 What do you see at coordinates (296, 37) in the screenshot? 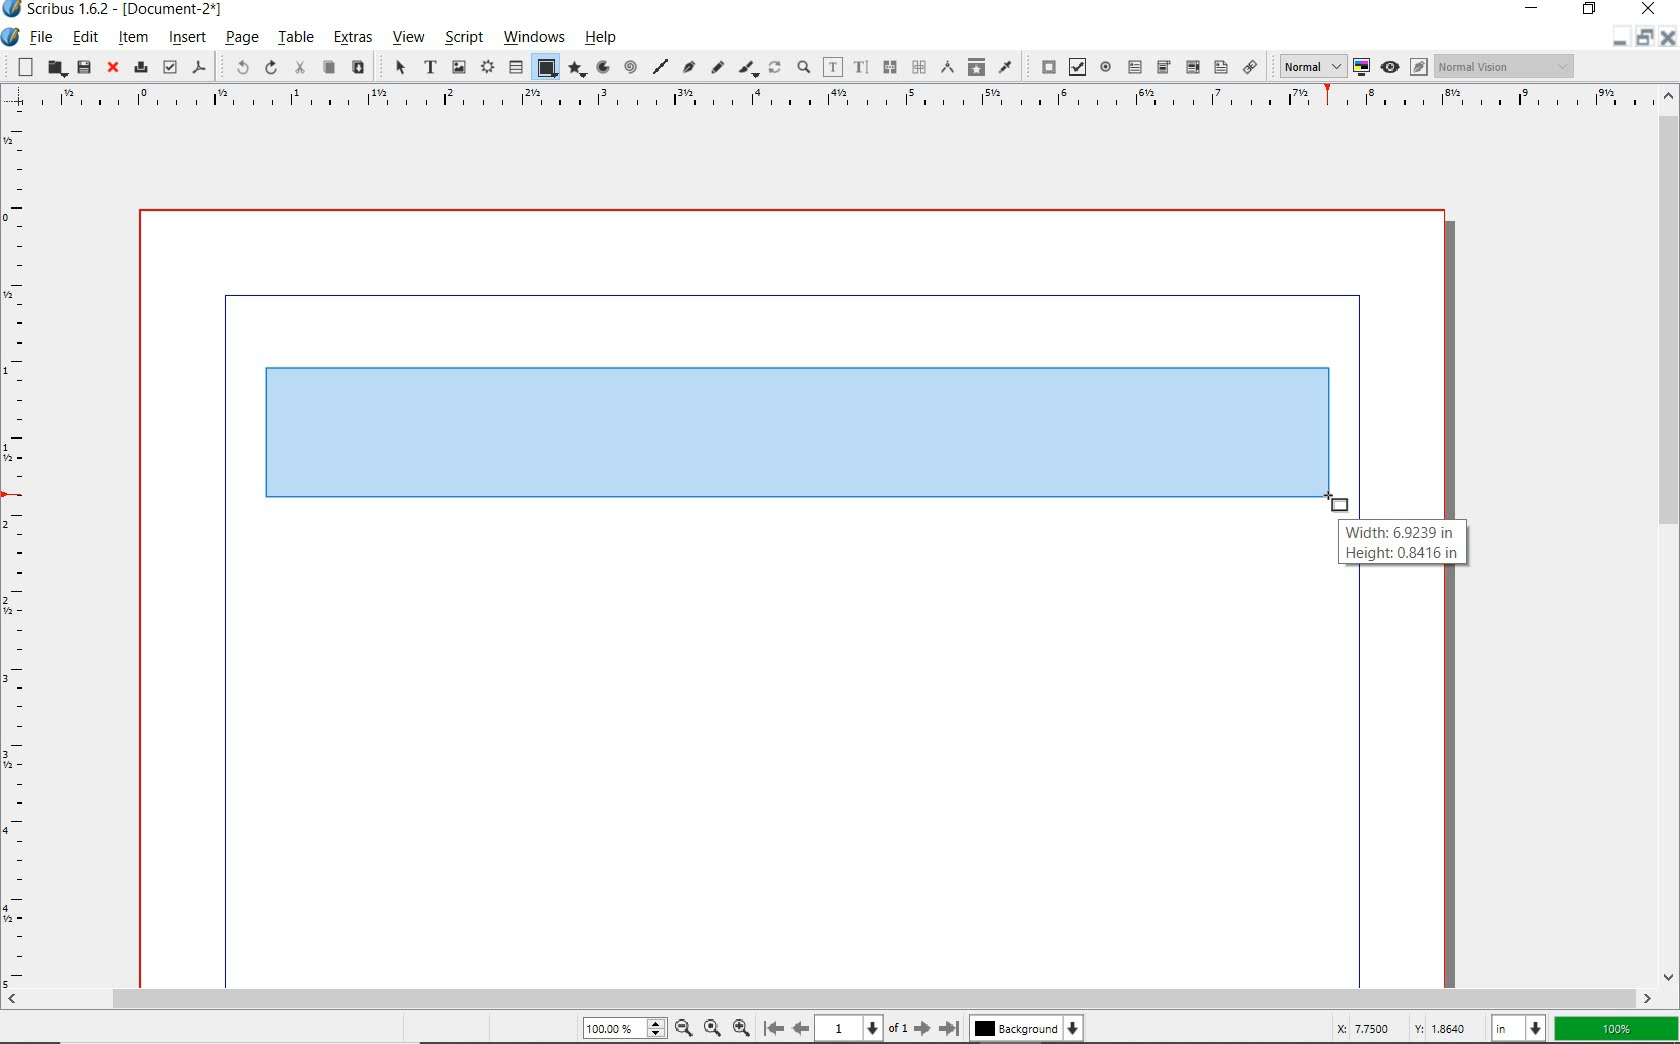
I see `table` at bounding box center [296, 37].